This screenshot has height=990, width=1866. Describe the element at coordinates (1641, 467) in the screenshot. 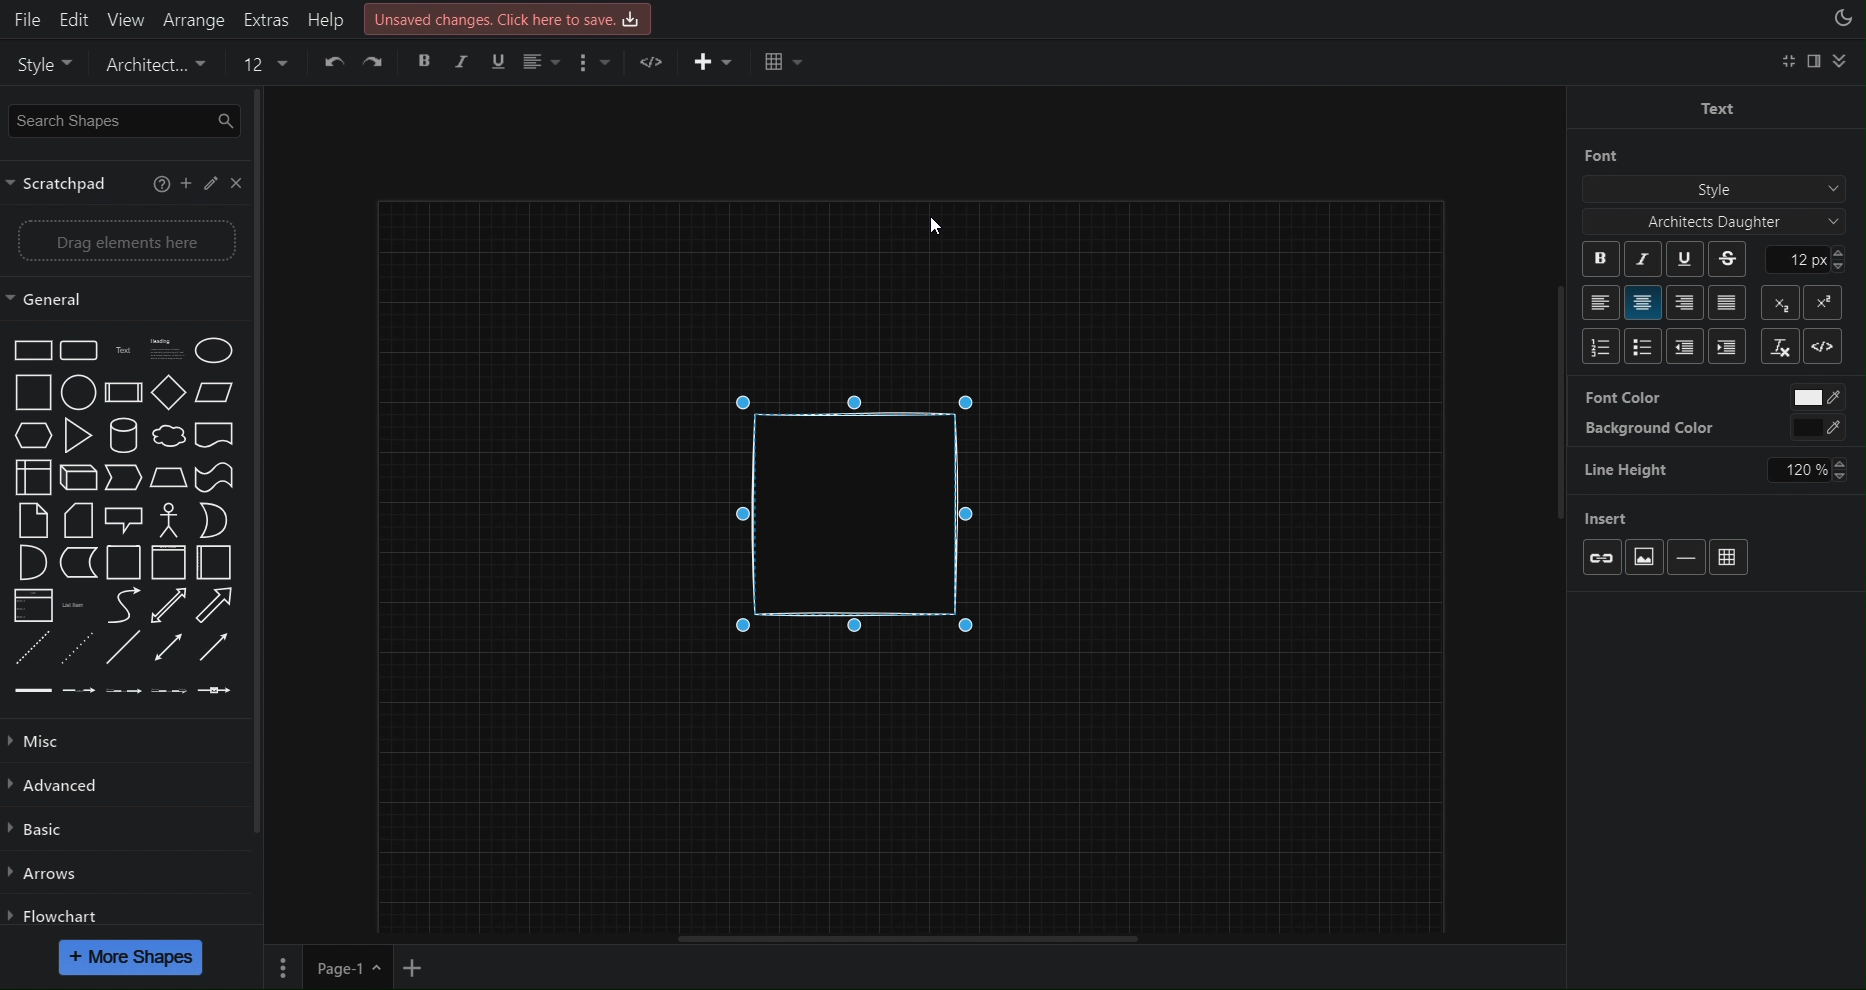

I see `Line Height` at that location.